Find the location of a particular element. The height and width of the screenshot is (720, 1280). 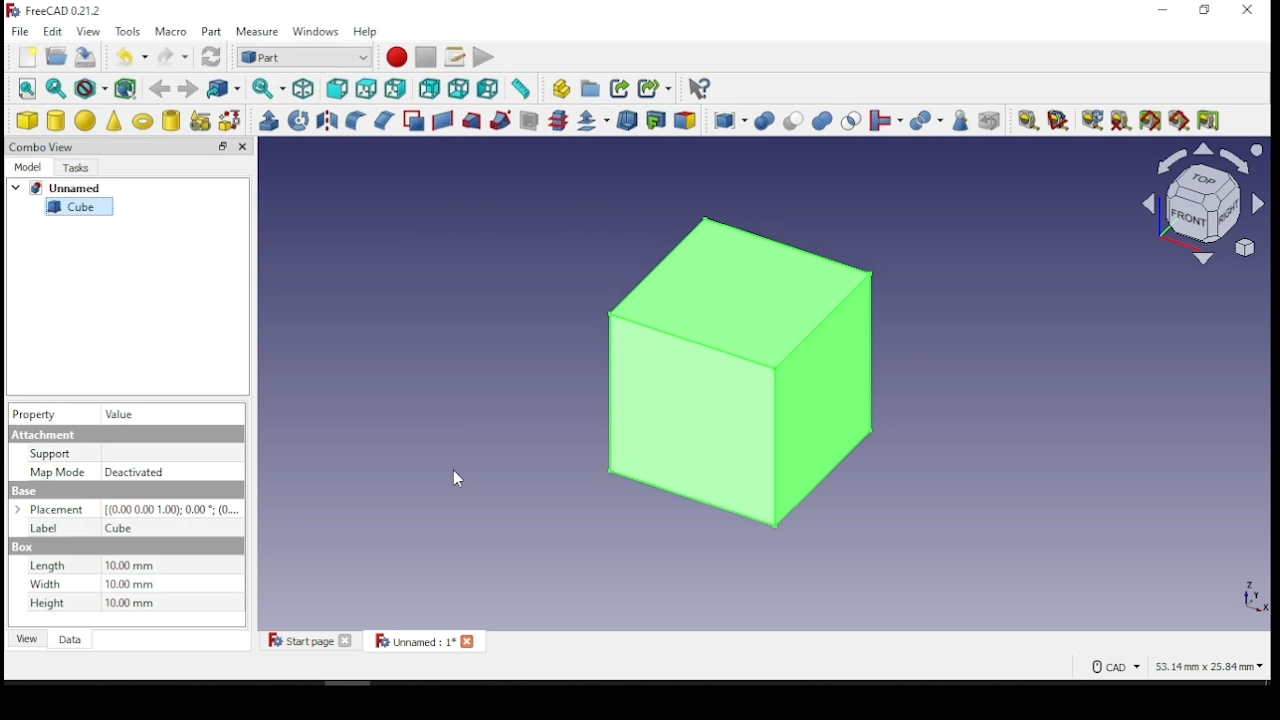

Length is located at coordinates (47, 565).